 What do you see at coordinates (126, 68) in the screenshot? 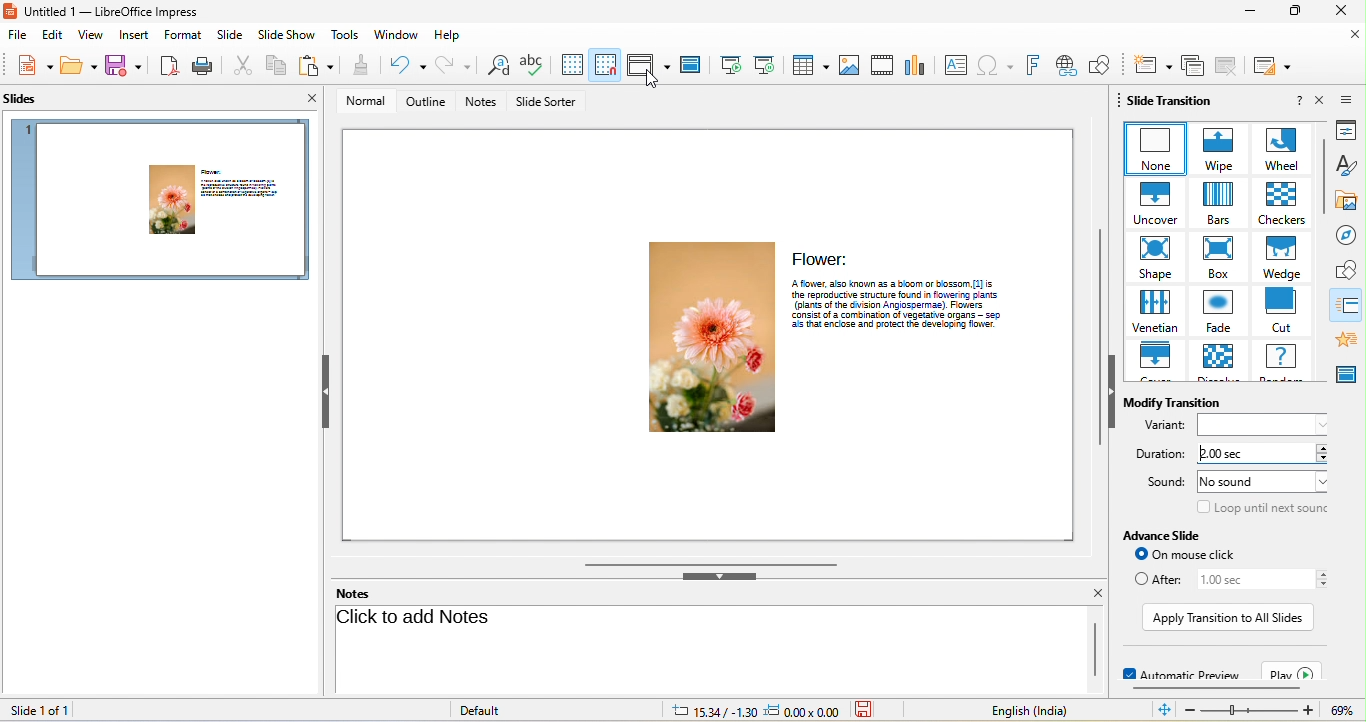
I see `save` at bounding box center [126, 68].